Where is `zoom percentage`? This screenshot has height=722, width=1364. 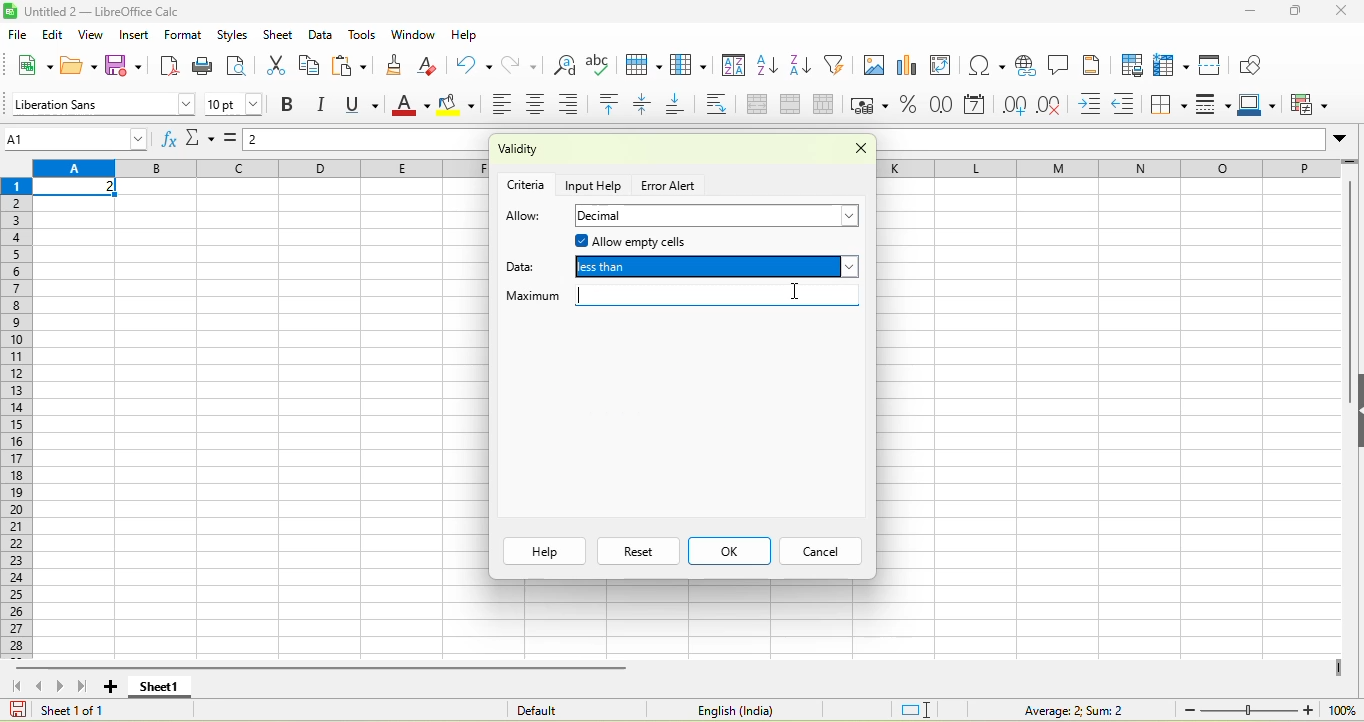 zoom percentage is located at coordinates (1342, 709).